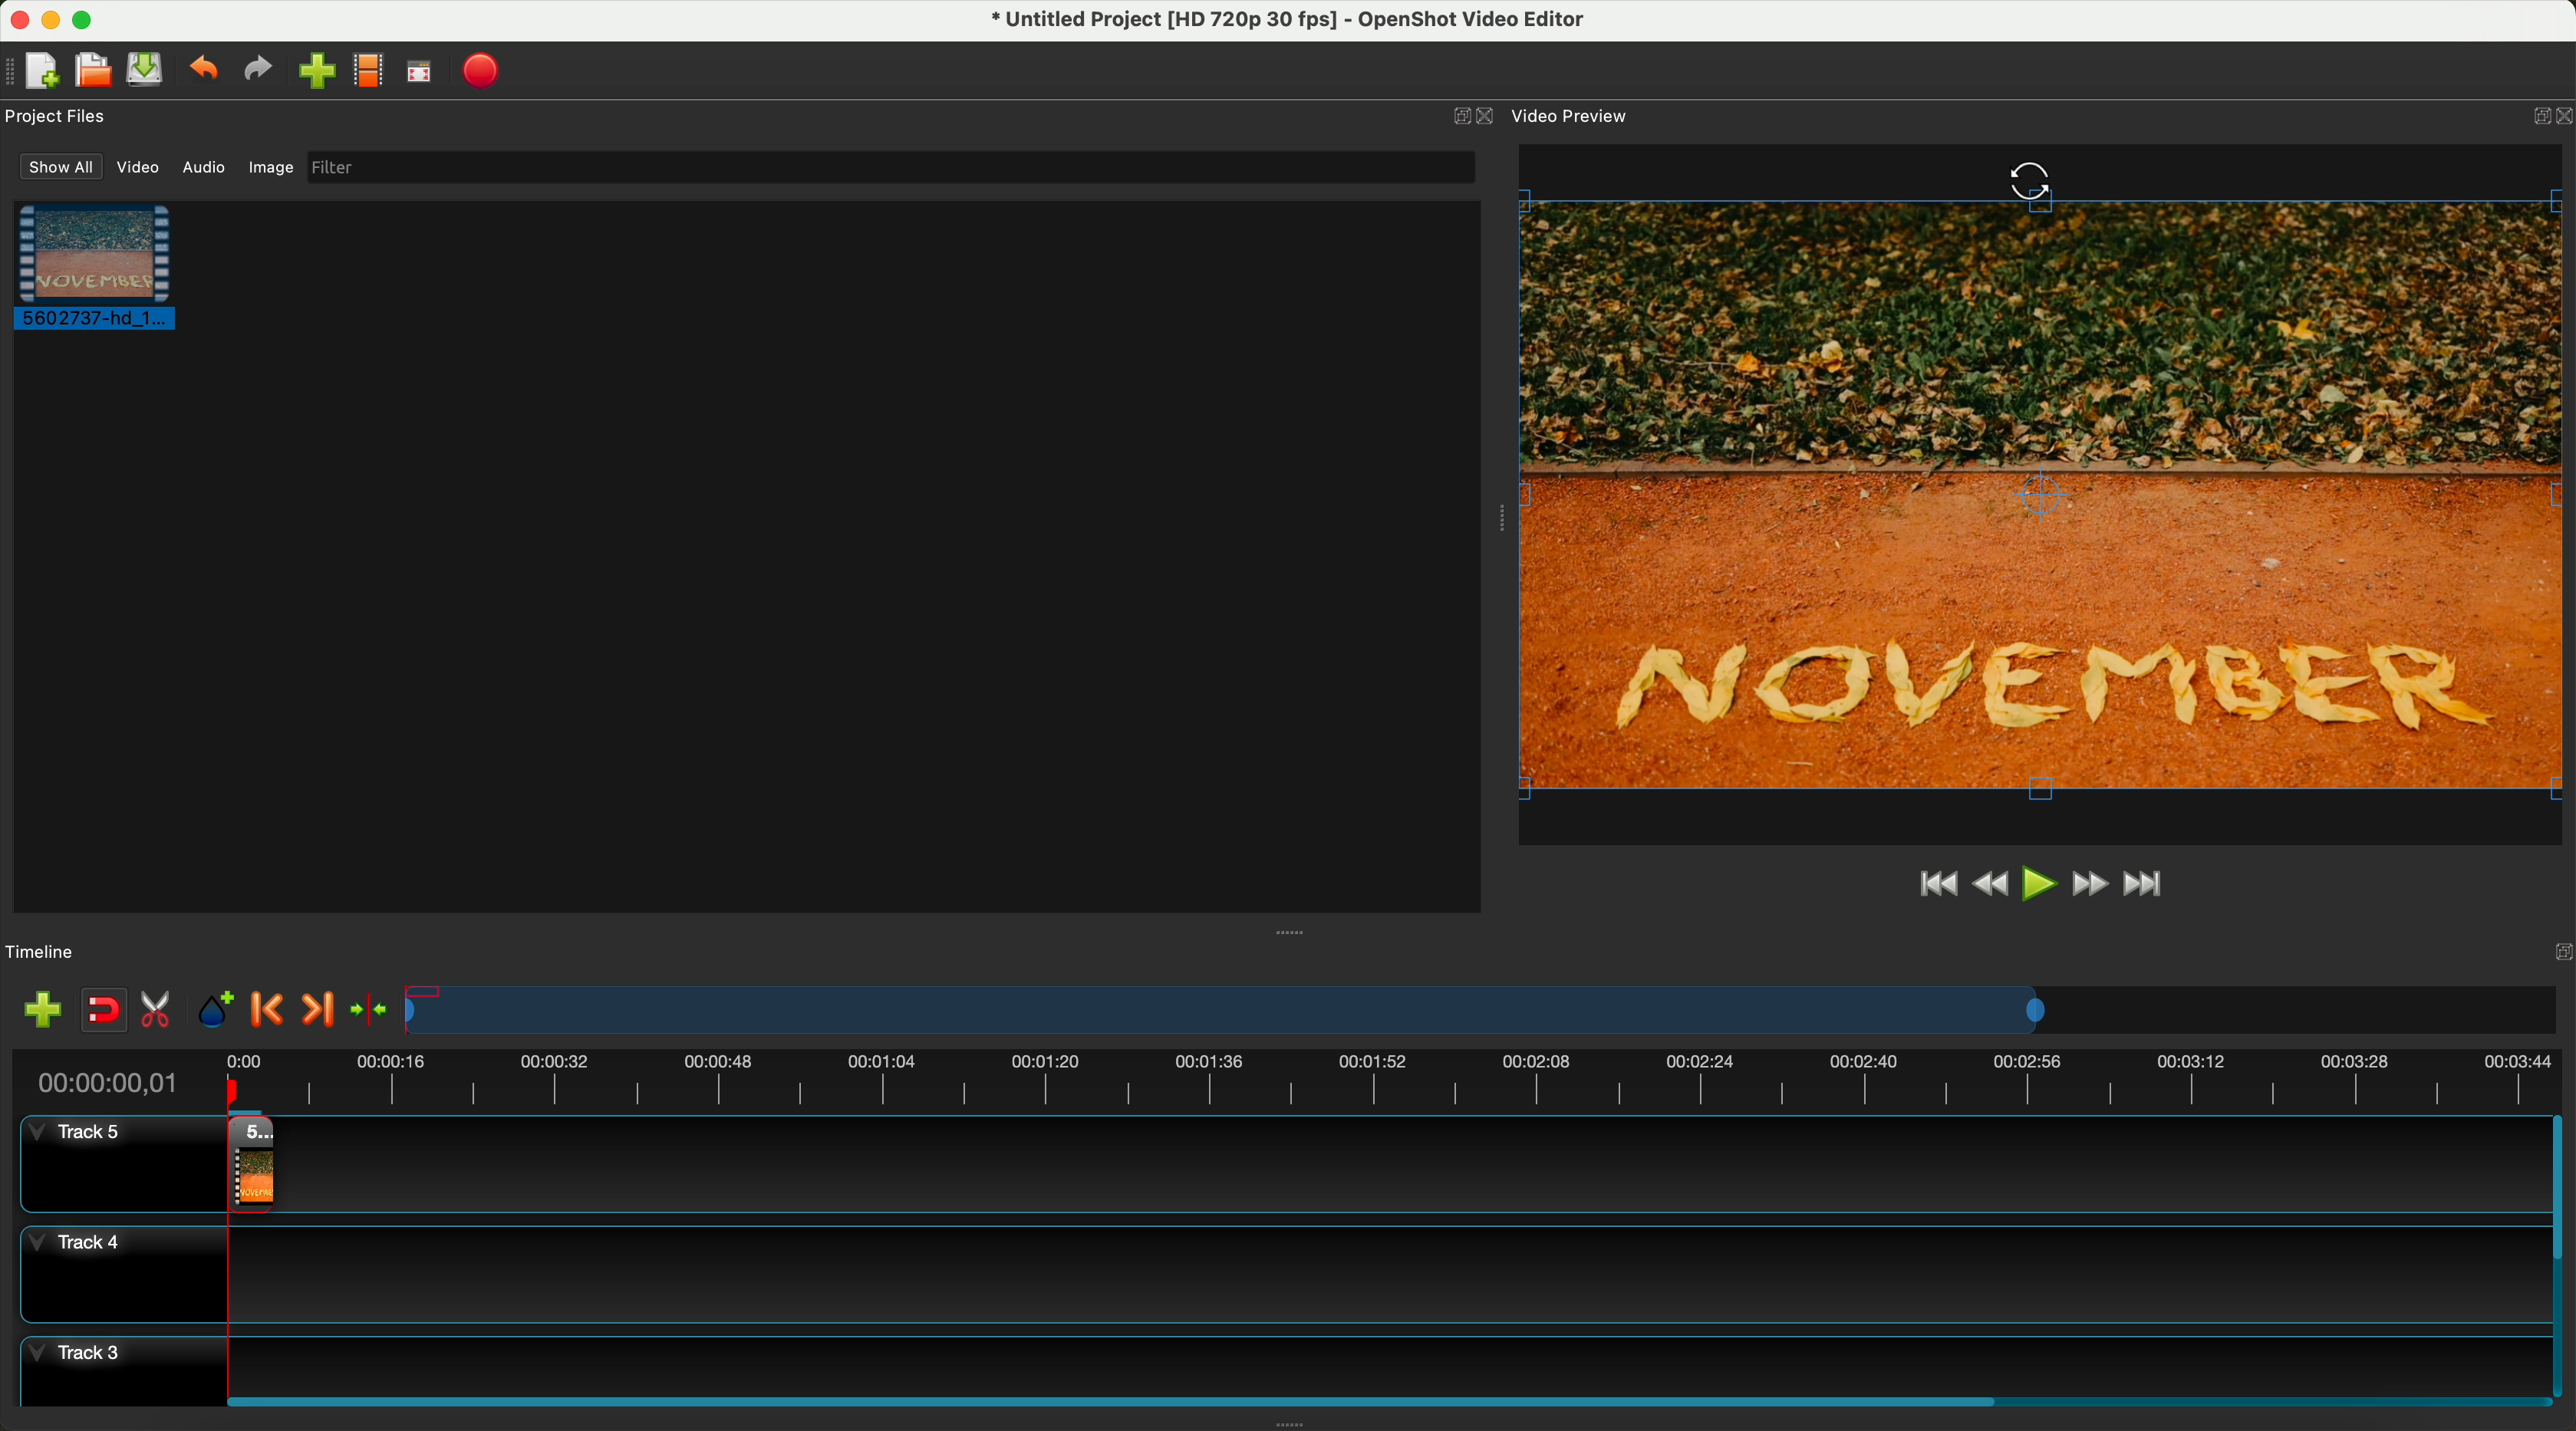 Image resolution: width=2576 pixels, height=1431 pixels. Describe the element at coordinates (316, 71) in the screenshot. I see `import files` at that location.